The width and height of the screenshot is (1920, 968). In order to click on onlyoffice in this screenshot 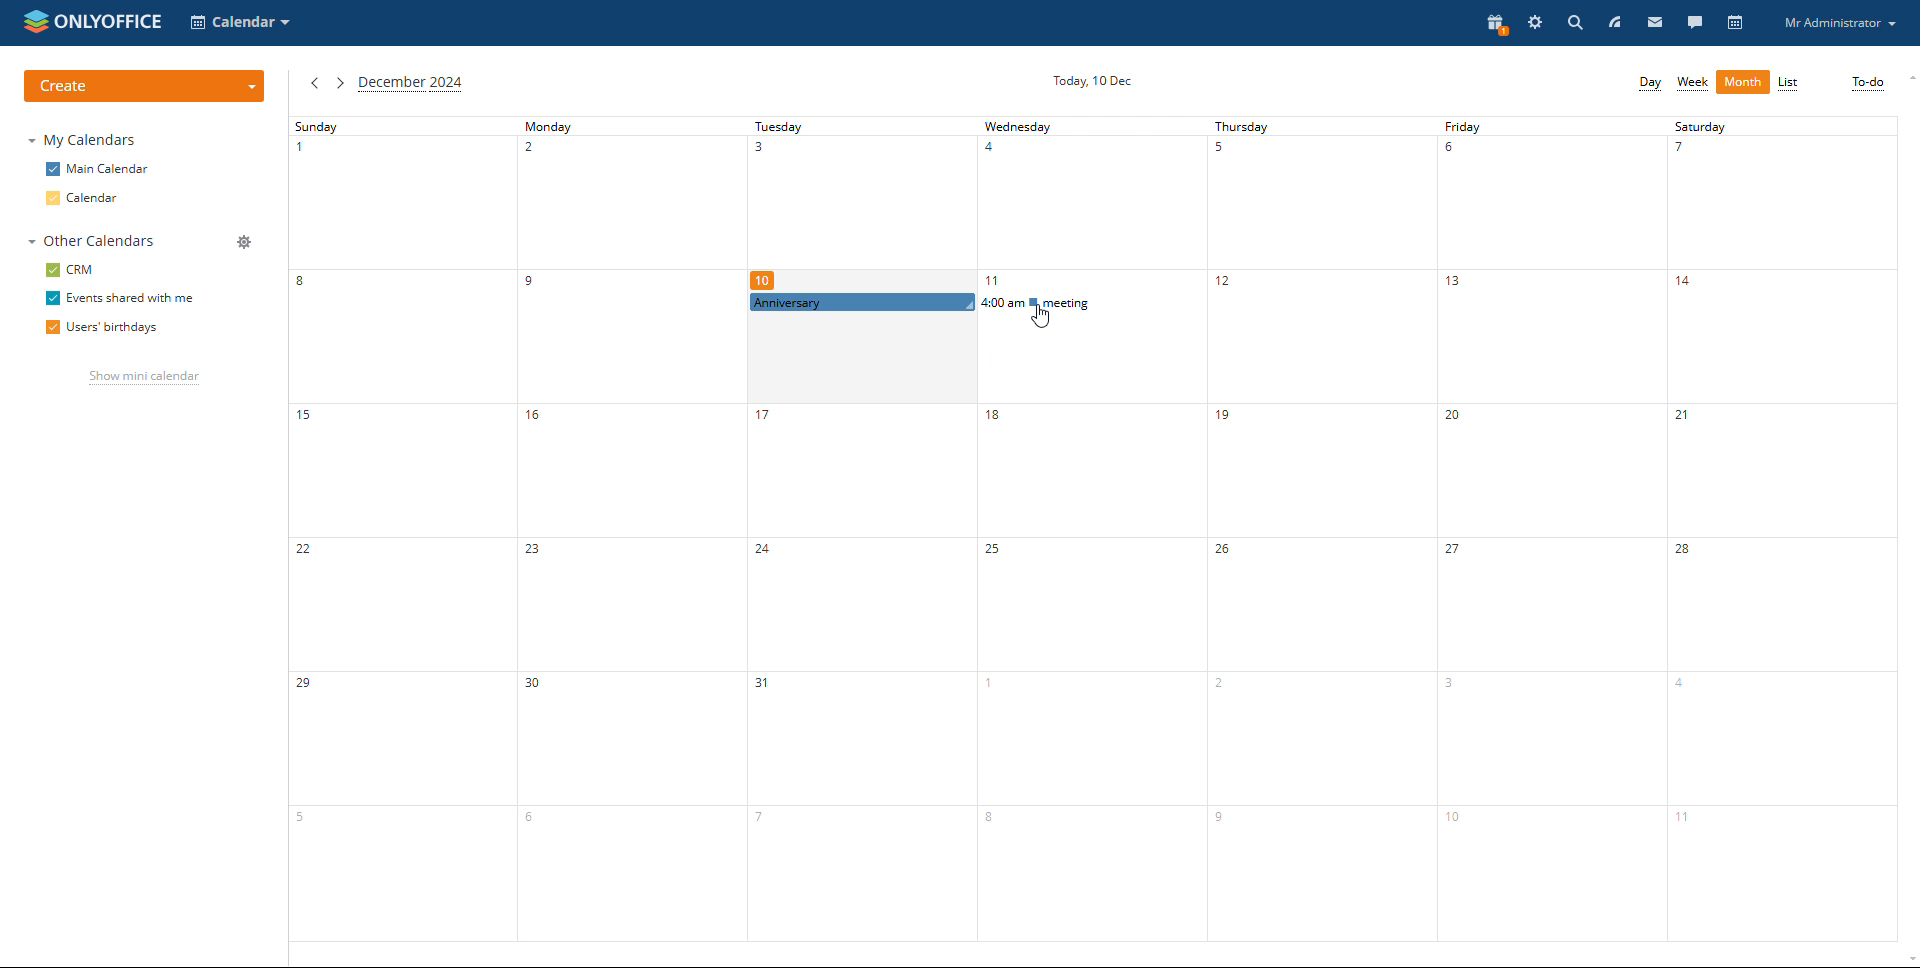, I will do `click(107, 24)`.